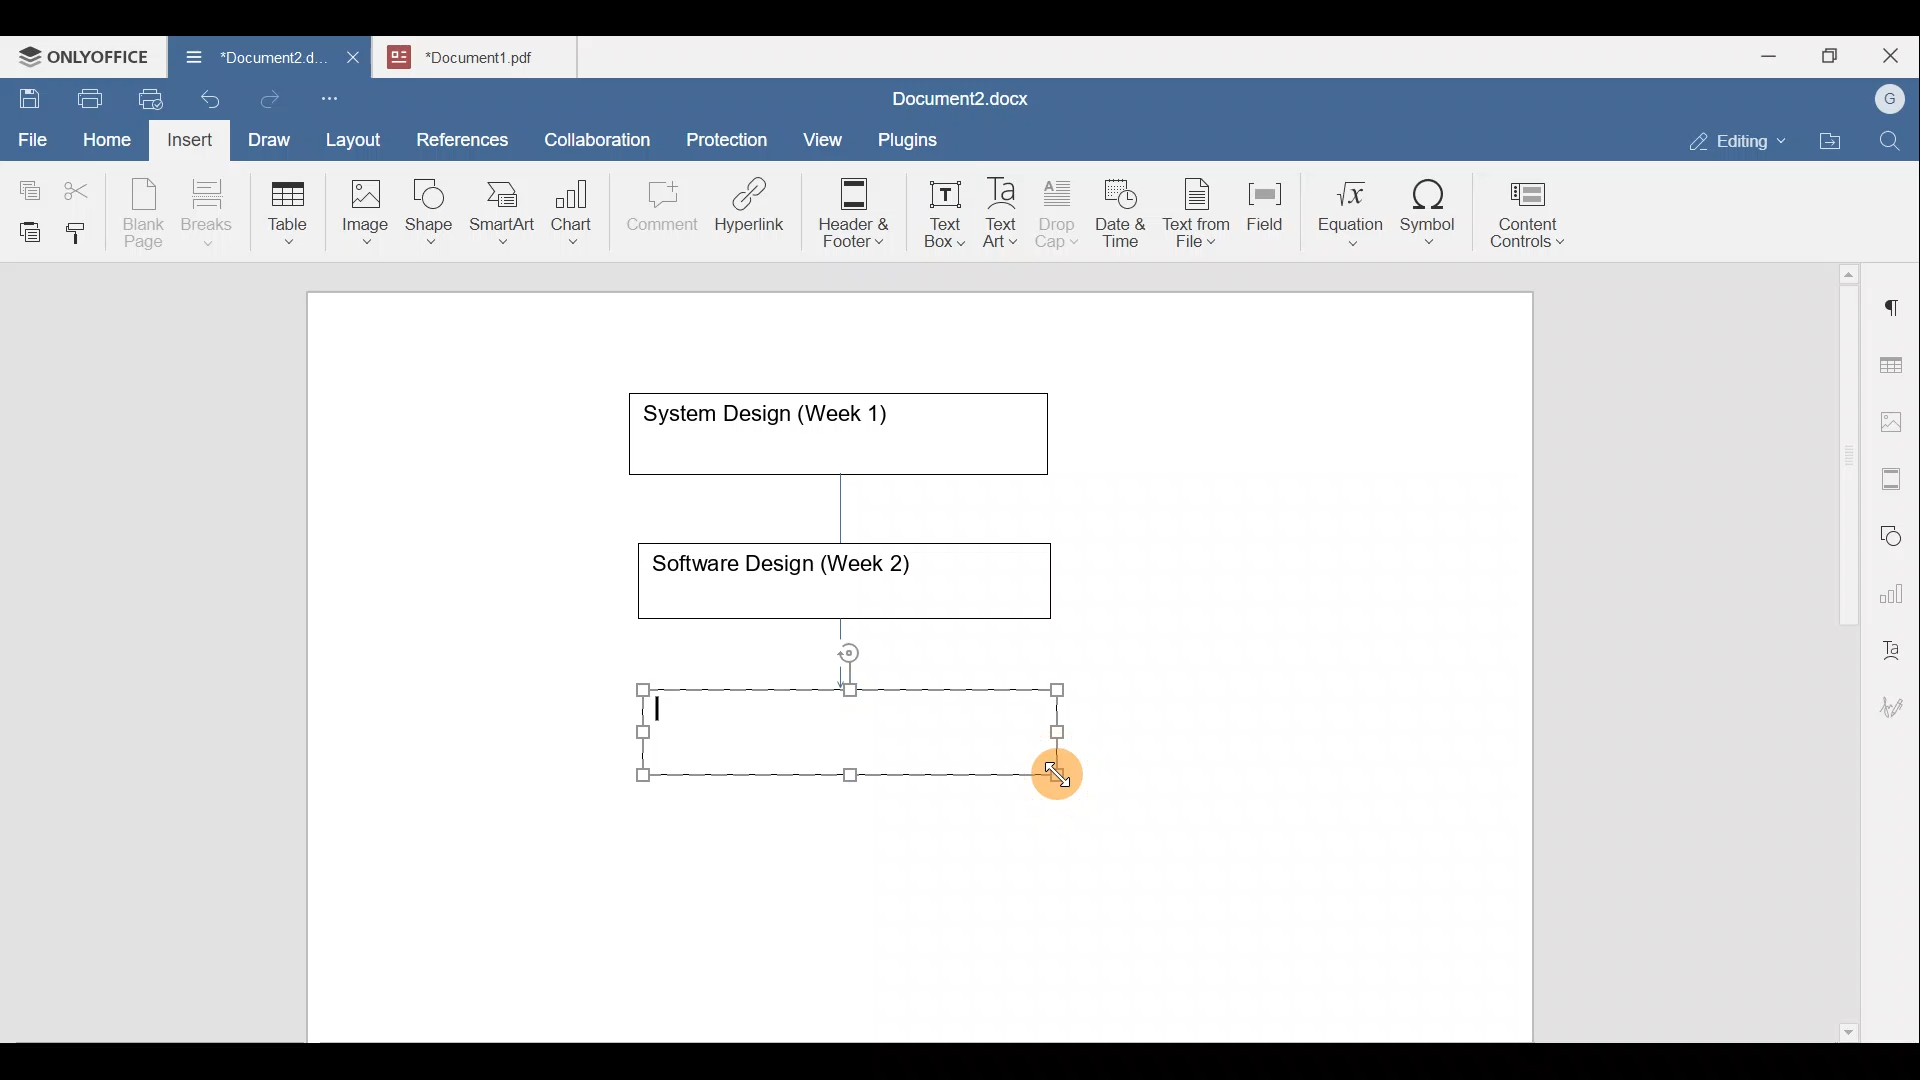 This screenshot has height=1080, width=1920. What do you see at coordinates (1885, 100) in the screenshot?
I see `Account name` at bounding box center [1885, 100].